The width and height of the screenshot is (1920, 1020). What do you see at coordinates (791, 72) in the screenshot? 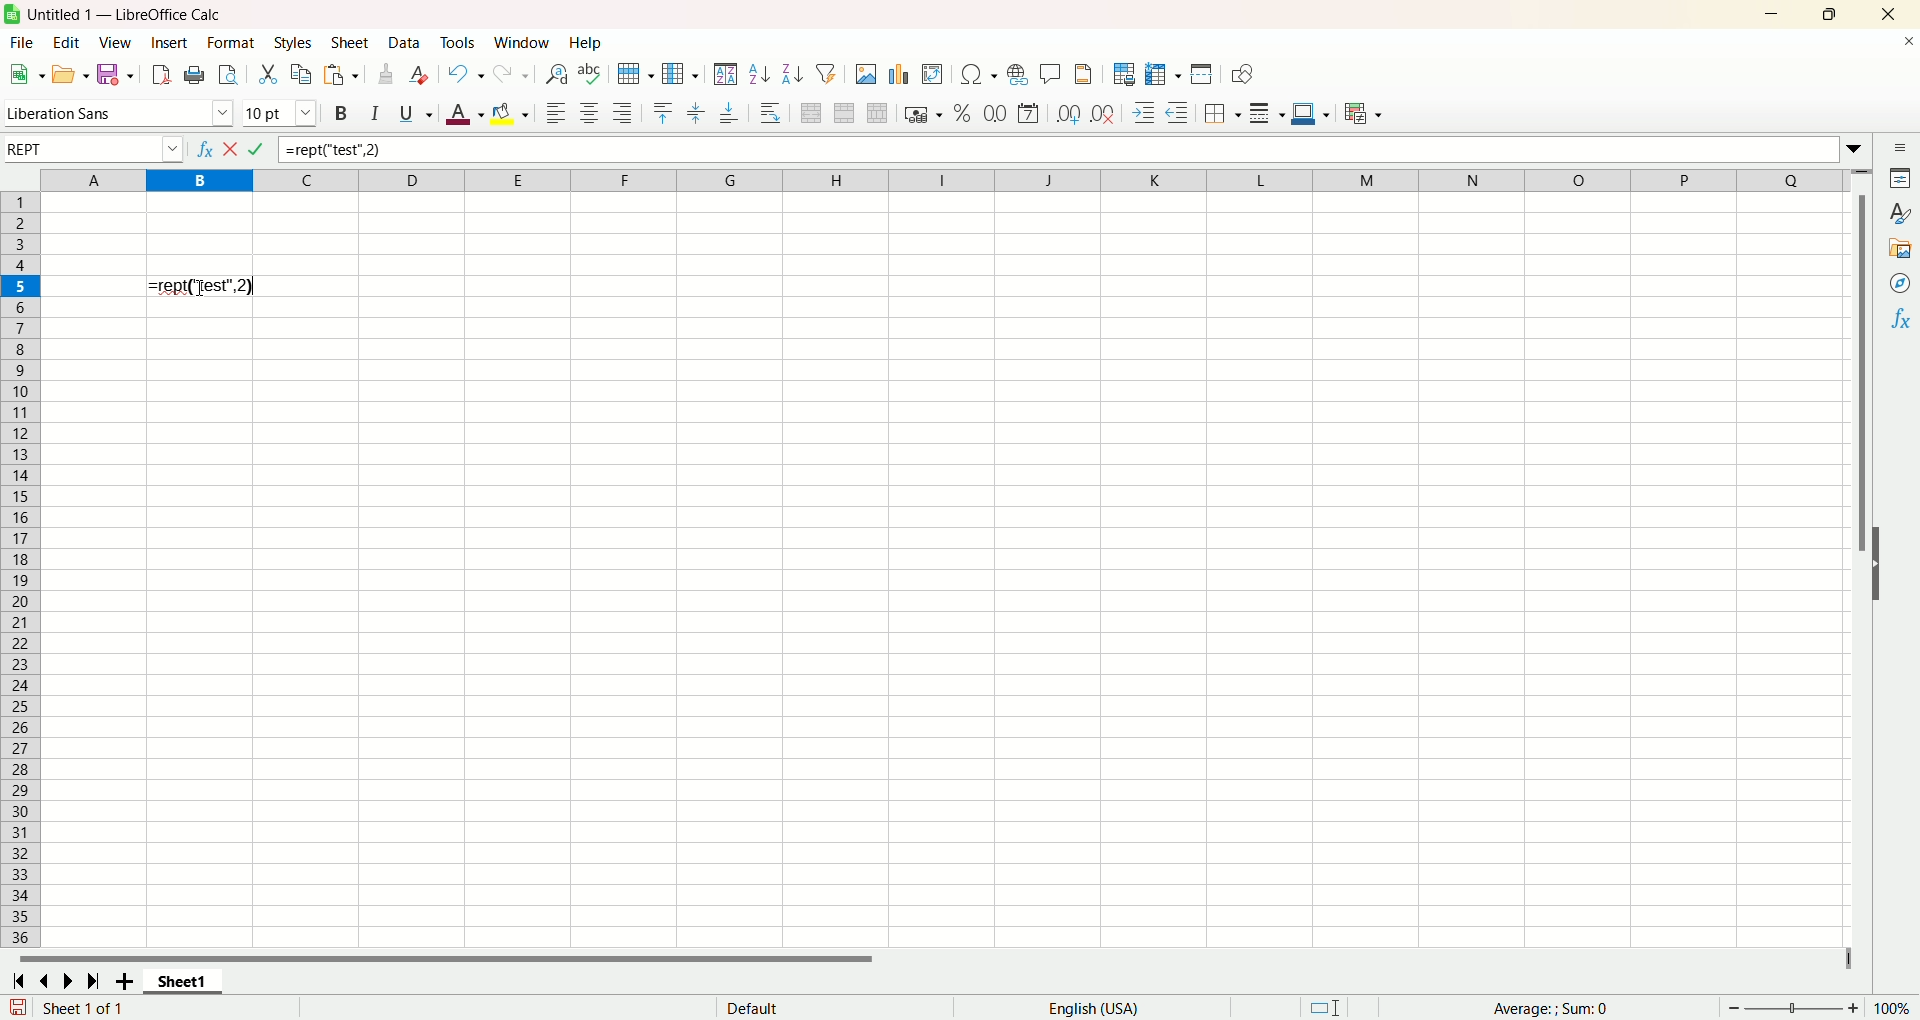
I see `sort descending` at bounding box center [791, 72].